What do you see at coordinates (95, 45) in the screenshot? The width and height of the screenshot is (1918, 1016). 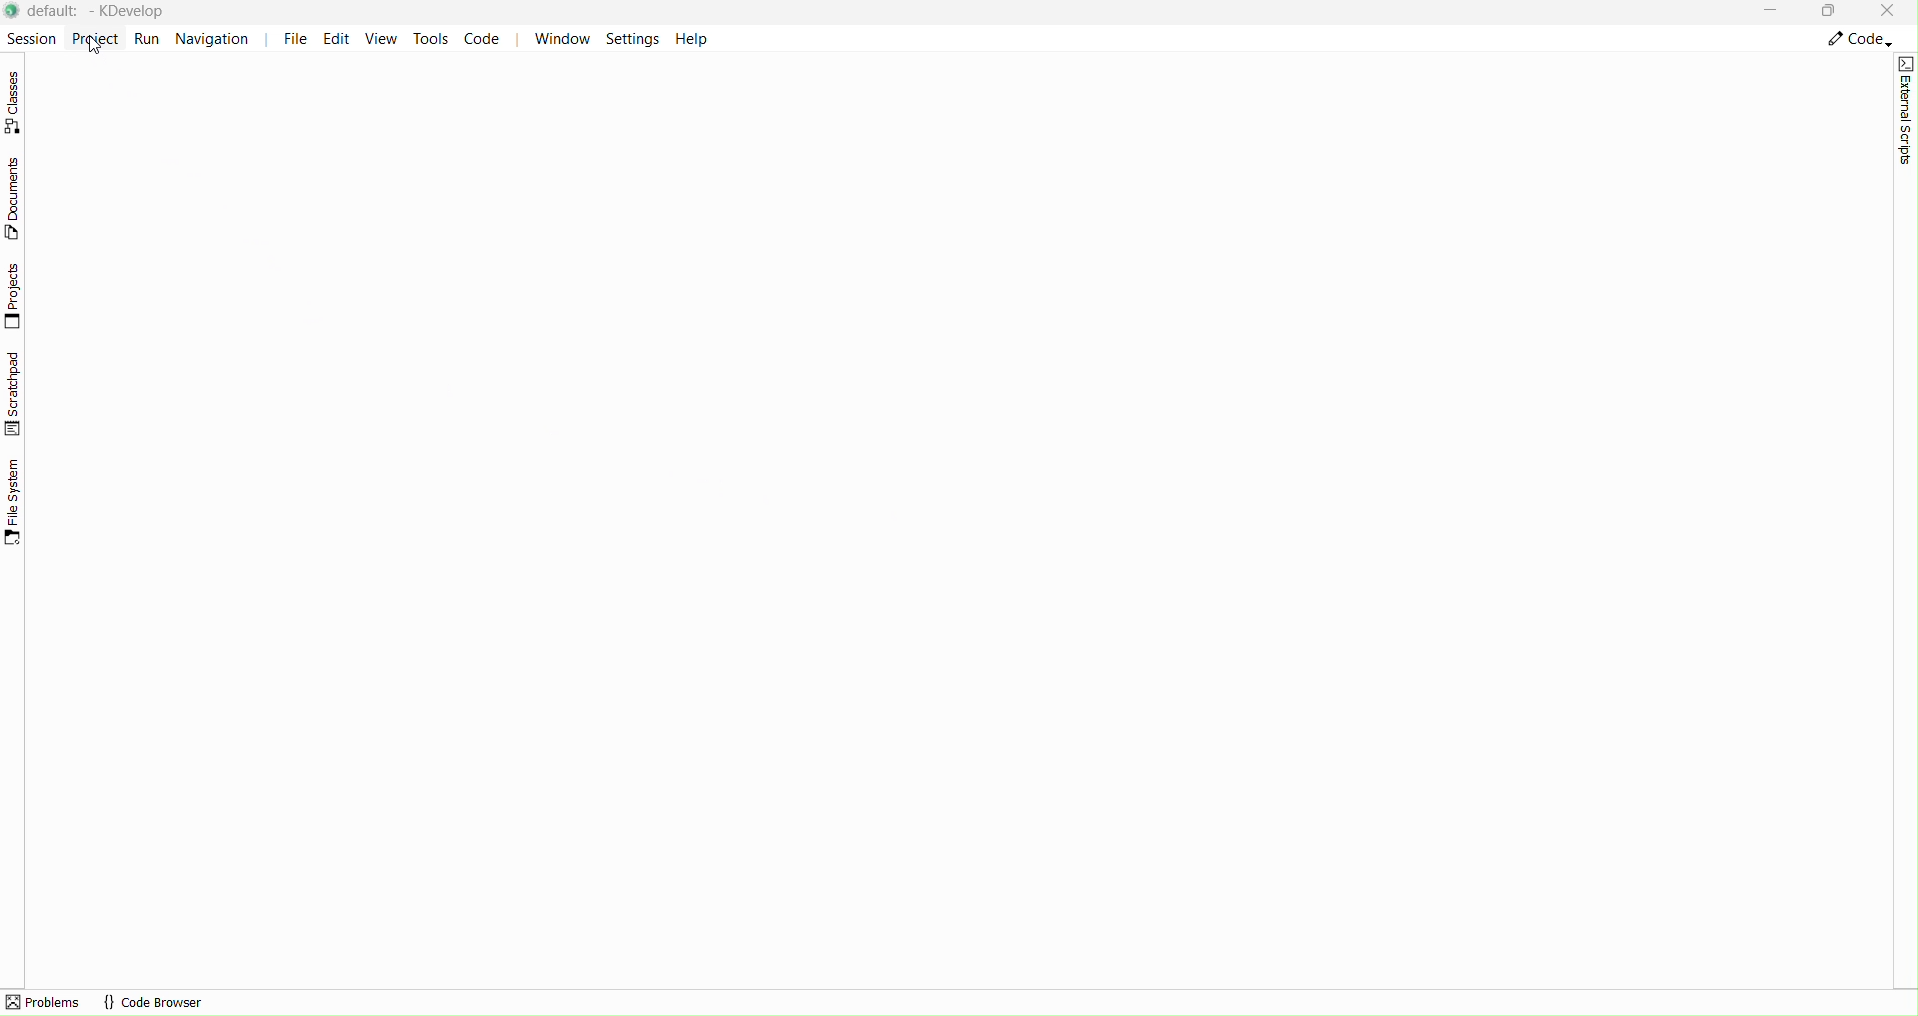 I see `cursor` at bounding box center [95, 45].